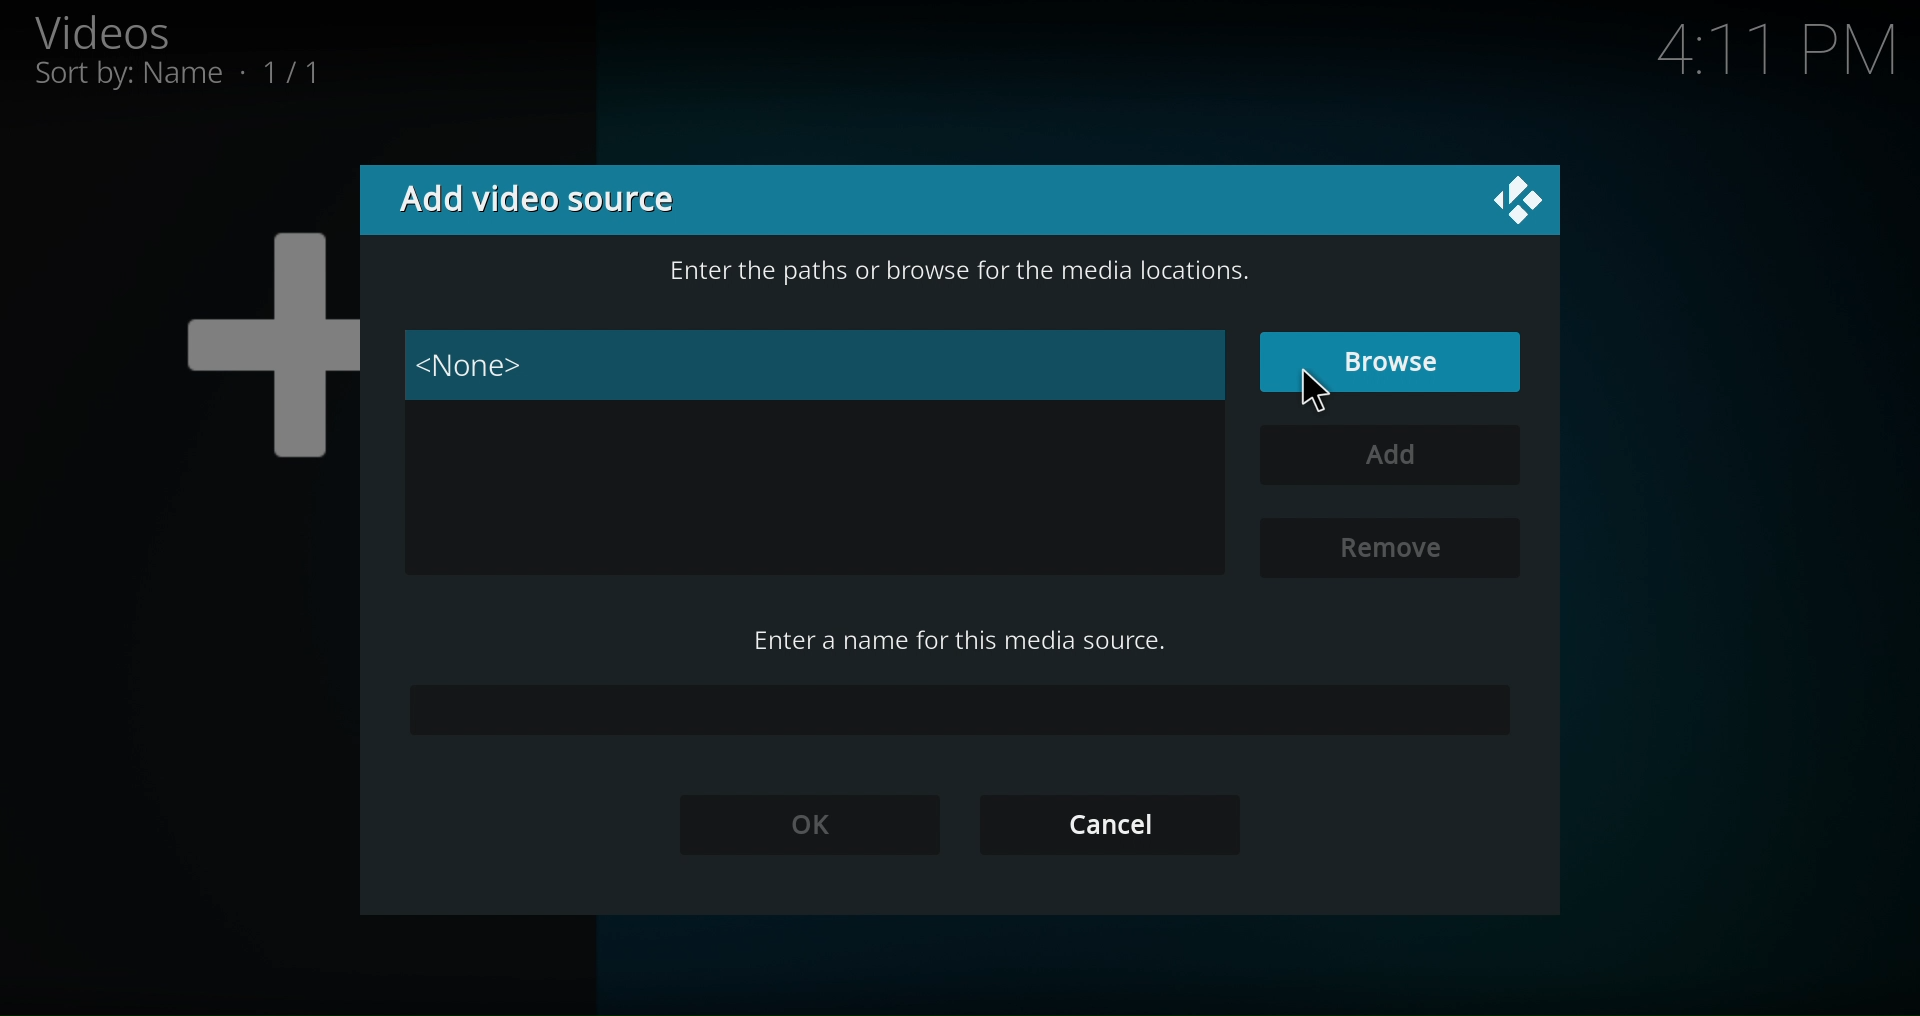 Image resolution: width=1920 pixels, height=1016 pixels. Describe the element at coordinates (1106, 820) in the screenshot. I see `Cancel` at that location.